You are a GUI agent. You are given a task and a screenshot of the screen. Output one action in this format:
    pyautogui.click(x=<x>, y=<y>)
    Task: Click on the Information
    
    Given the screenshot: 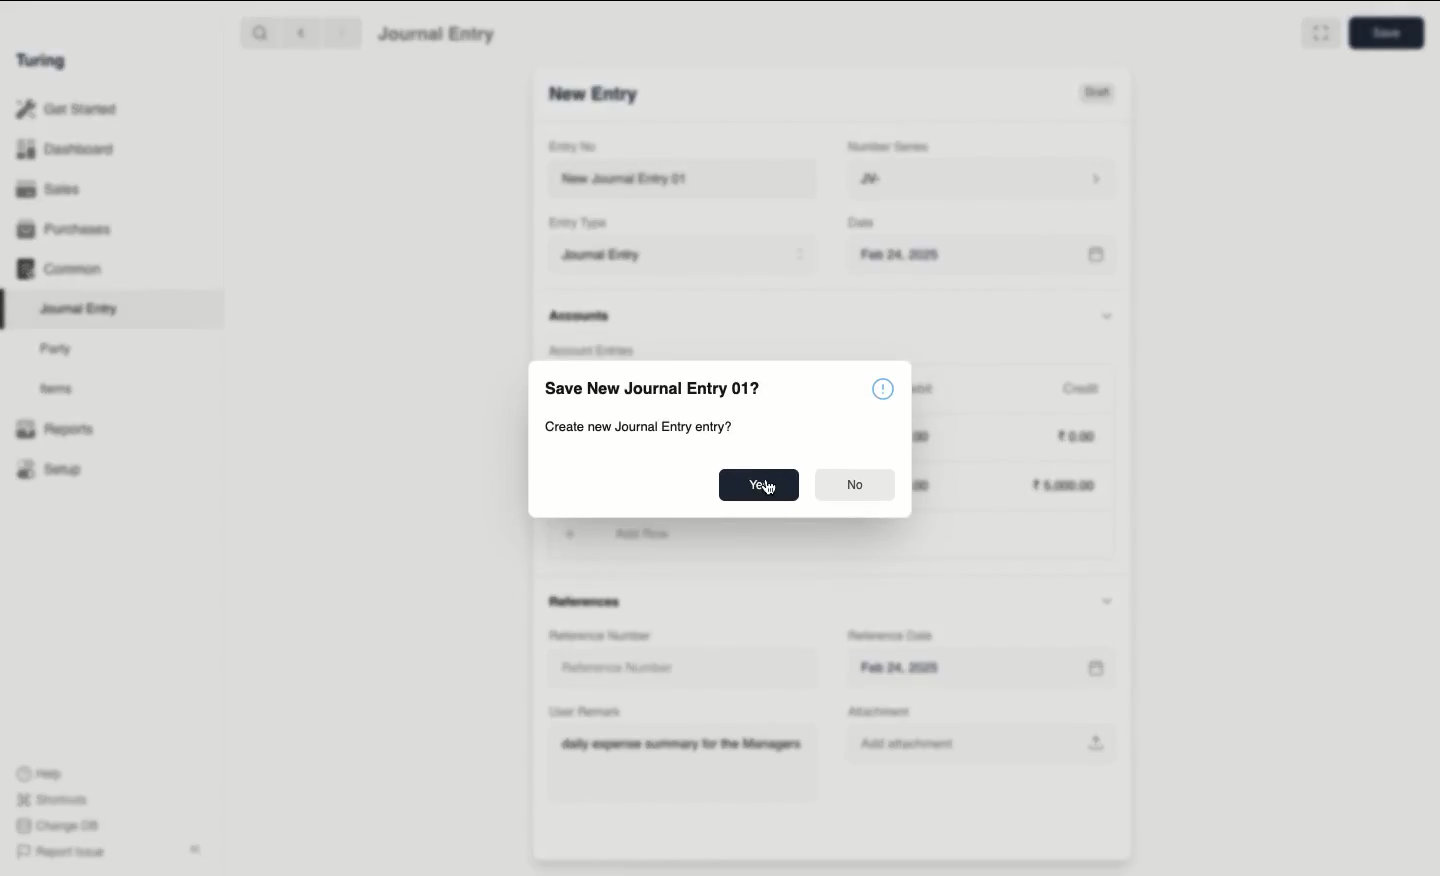 What is the action you would take?
    pyautogui.click(x=882, y=388)
    